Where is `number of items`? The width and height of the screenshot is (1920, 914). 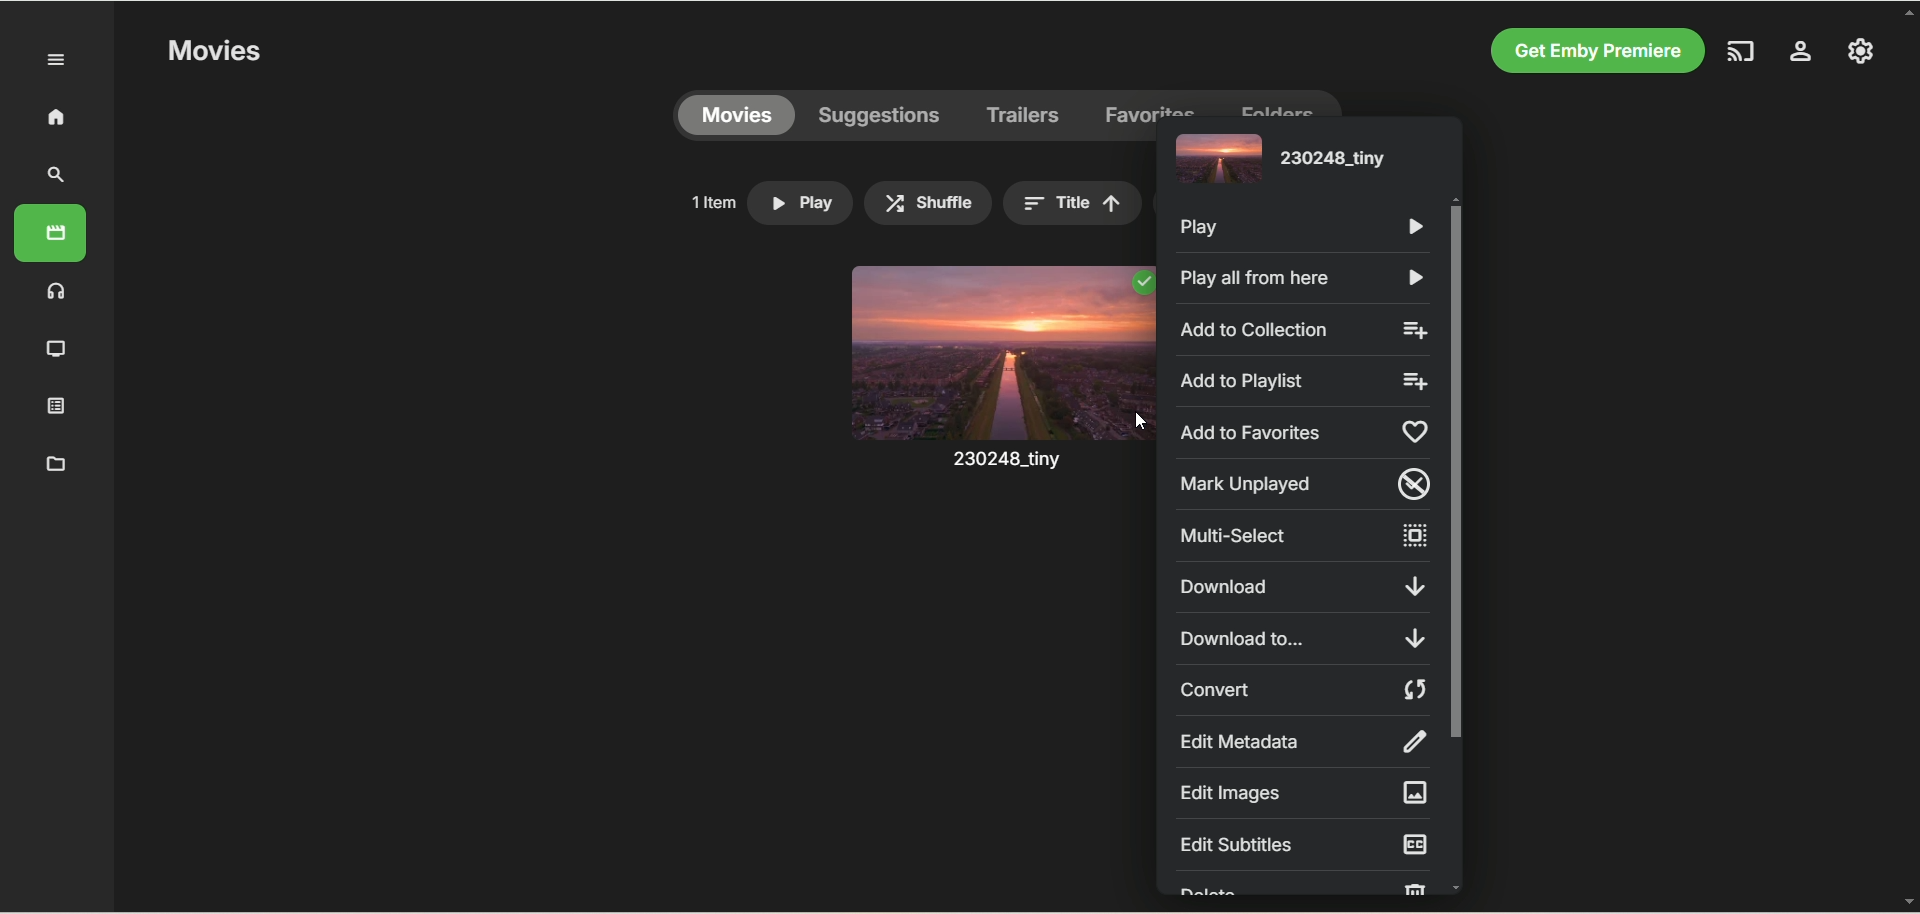
number of items is located at coordinates (712, 202).